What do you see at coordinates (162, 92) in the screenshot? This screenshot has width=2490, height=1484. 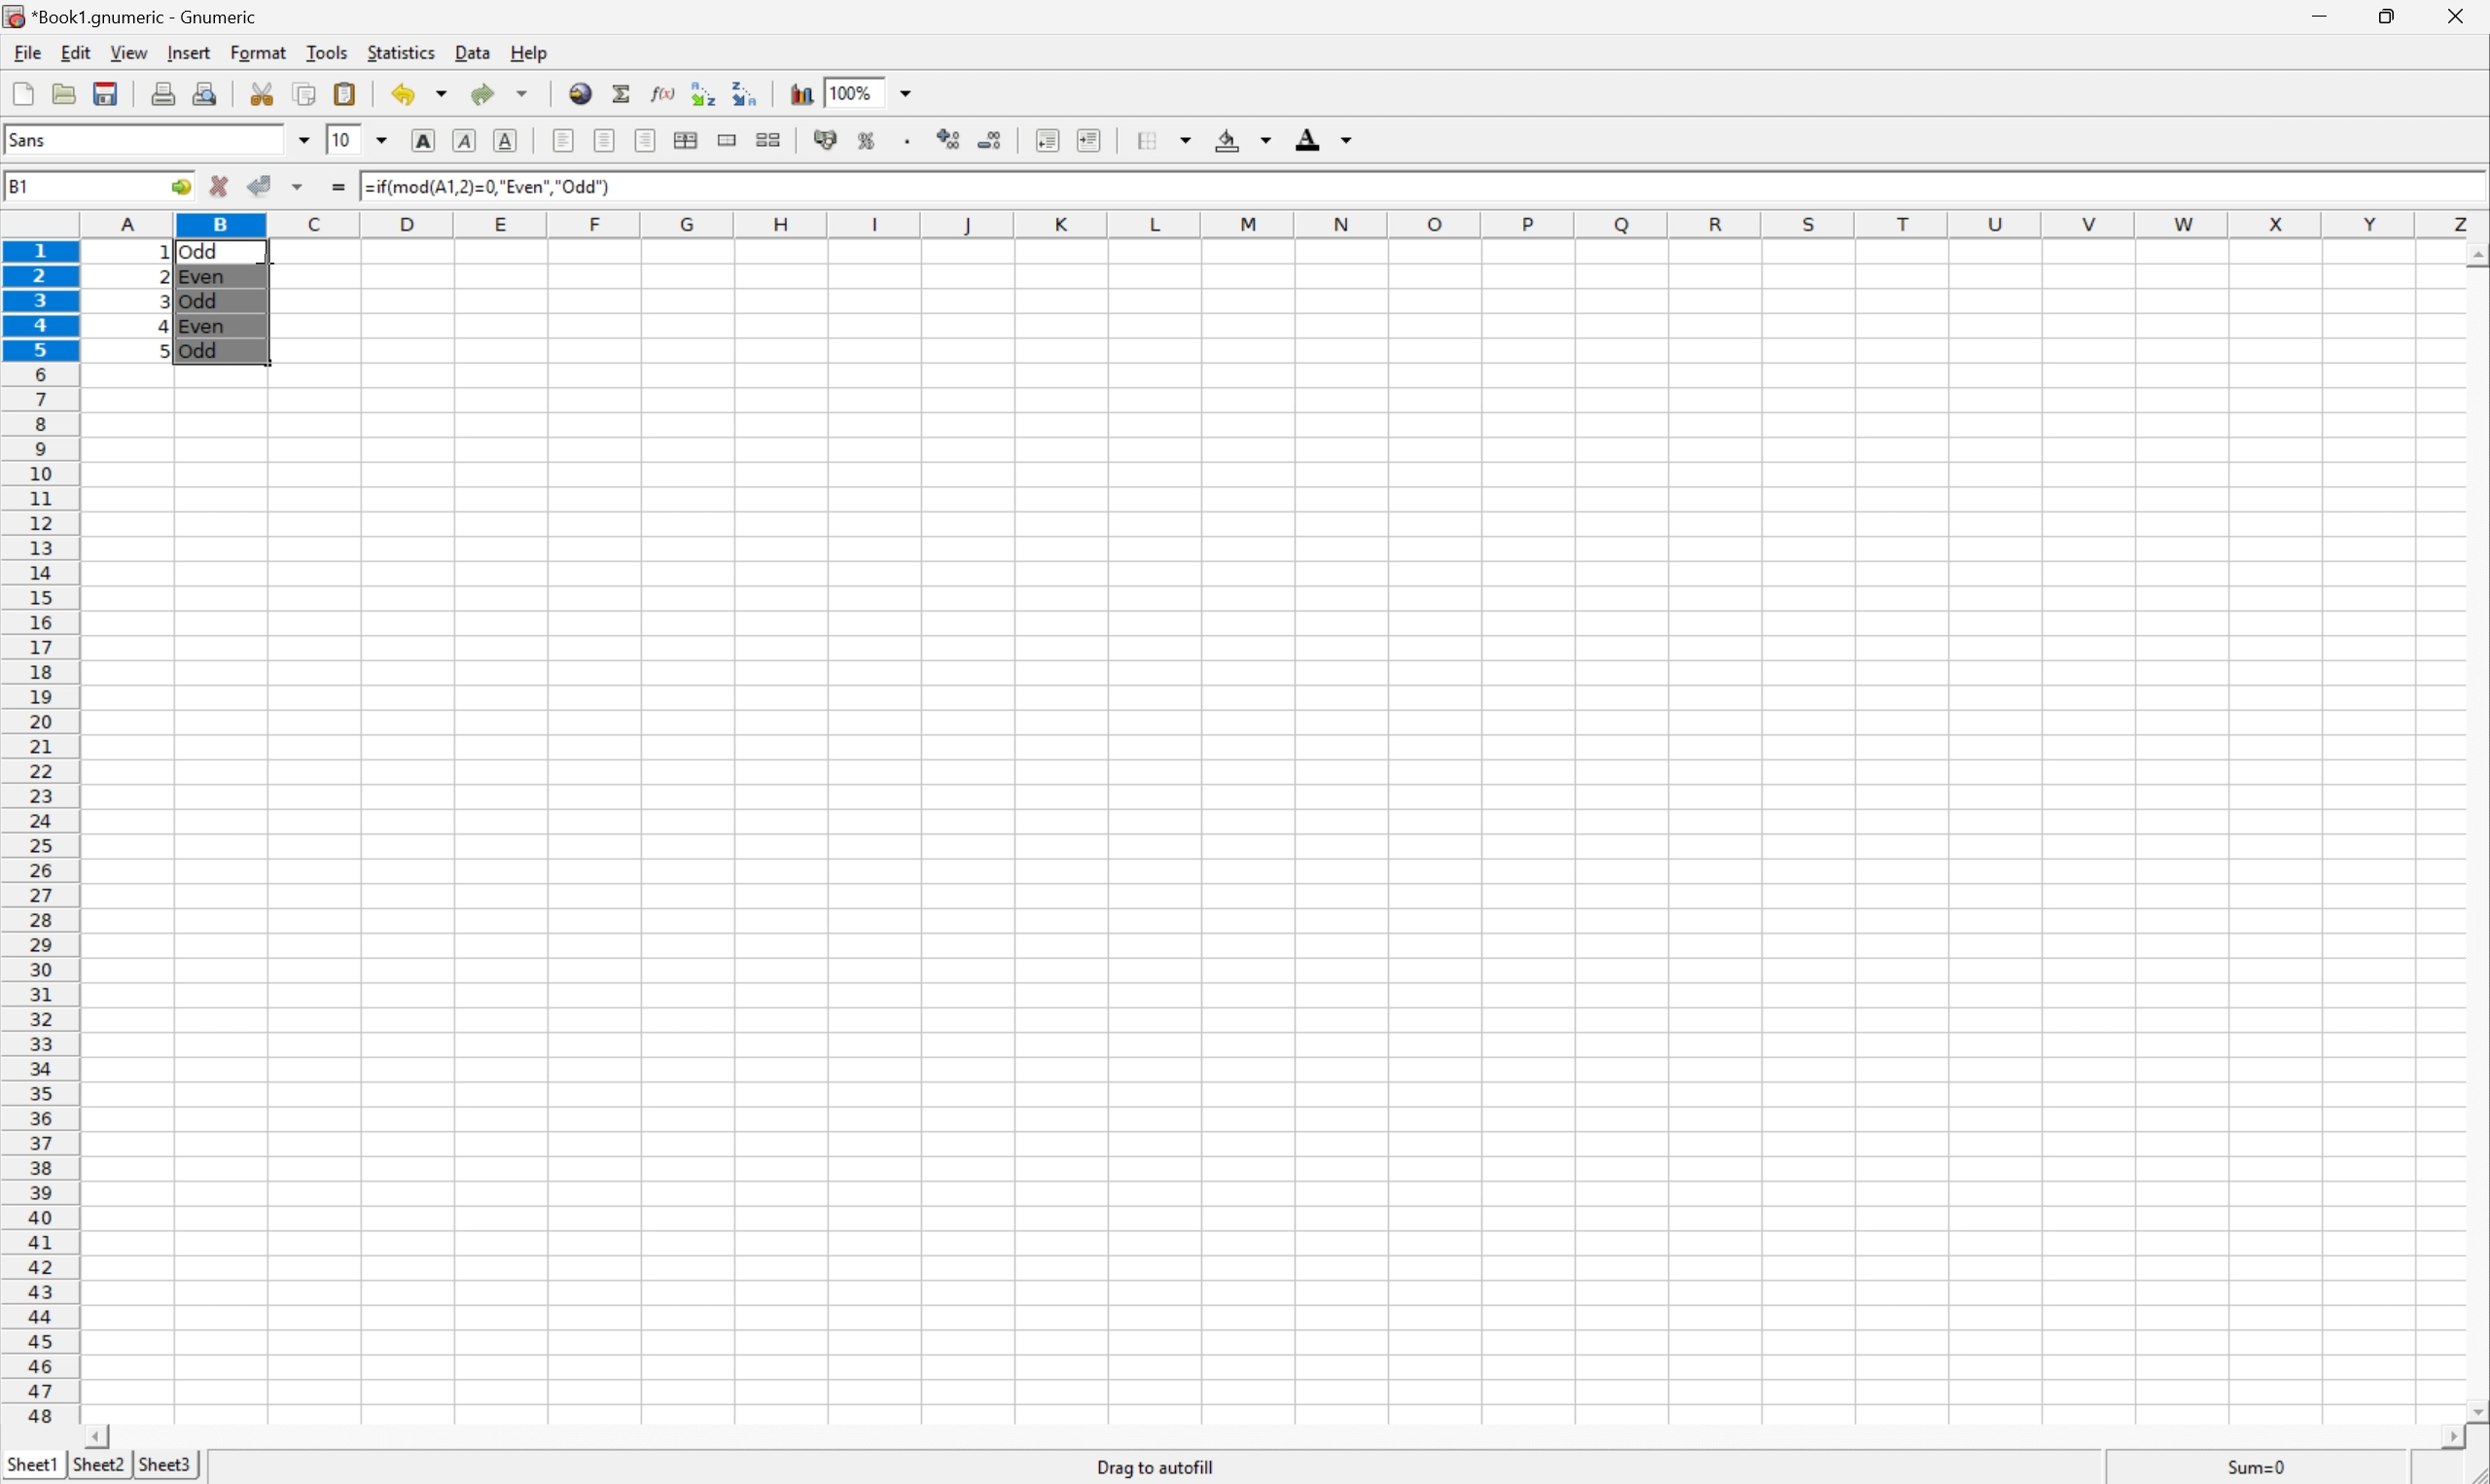 I see `Print current file` at bounding box center [162, 92].